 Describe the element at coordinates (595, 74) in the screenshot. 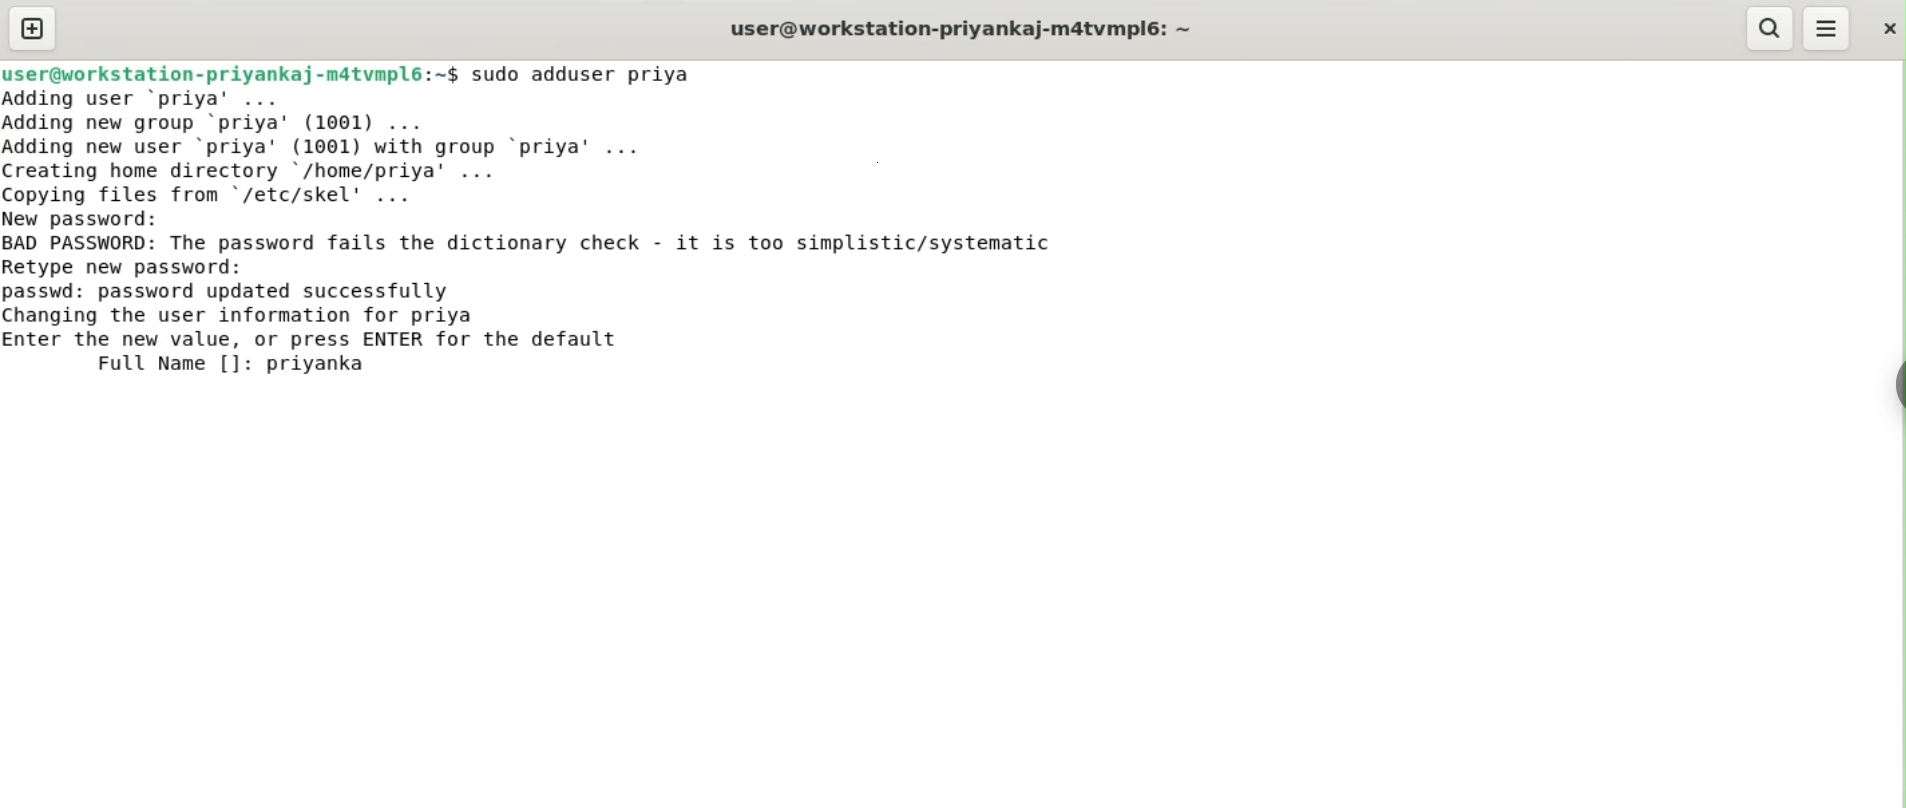

I see `sudo adduser priya` at that location.